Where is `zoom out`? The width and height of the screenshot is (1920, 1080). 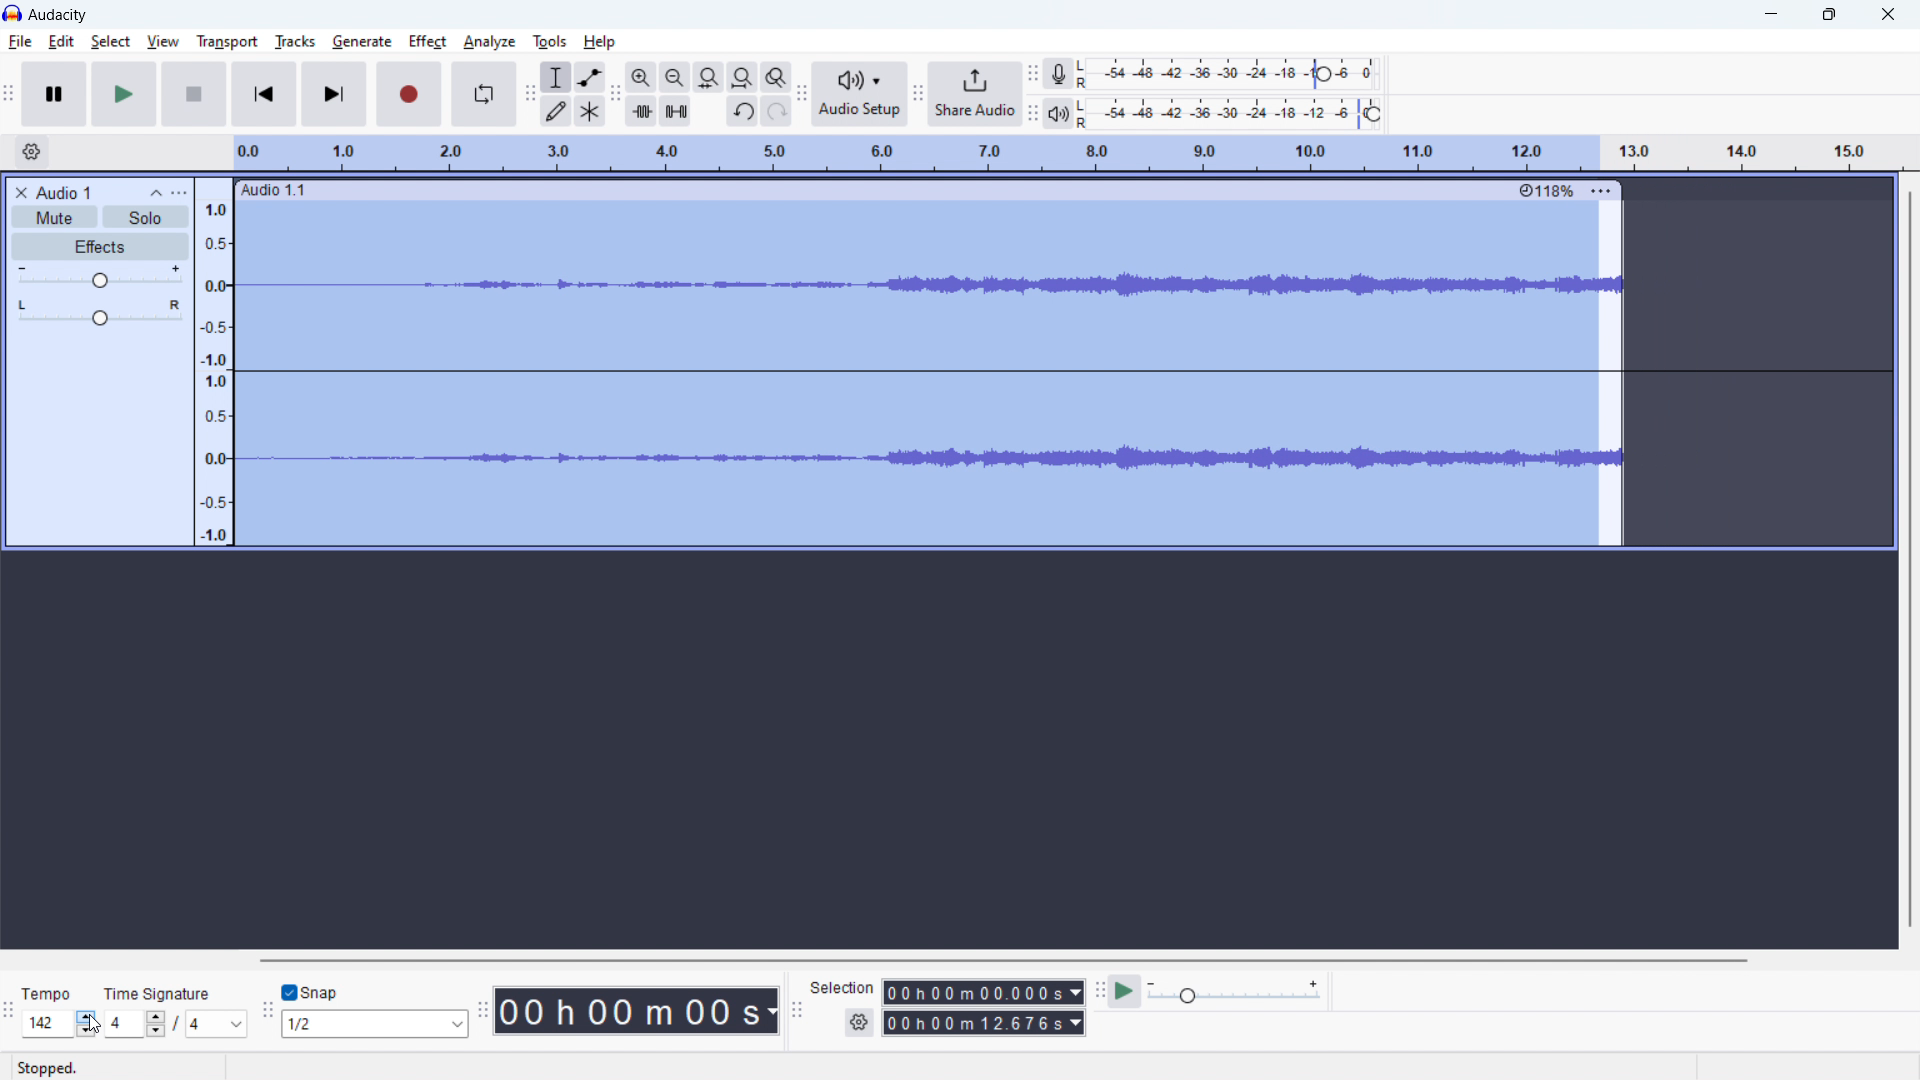 zoom out is located at coordinates (675, 78).